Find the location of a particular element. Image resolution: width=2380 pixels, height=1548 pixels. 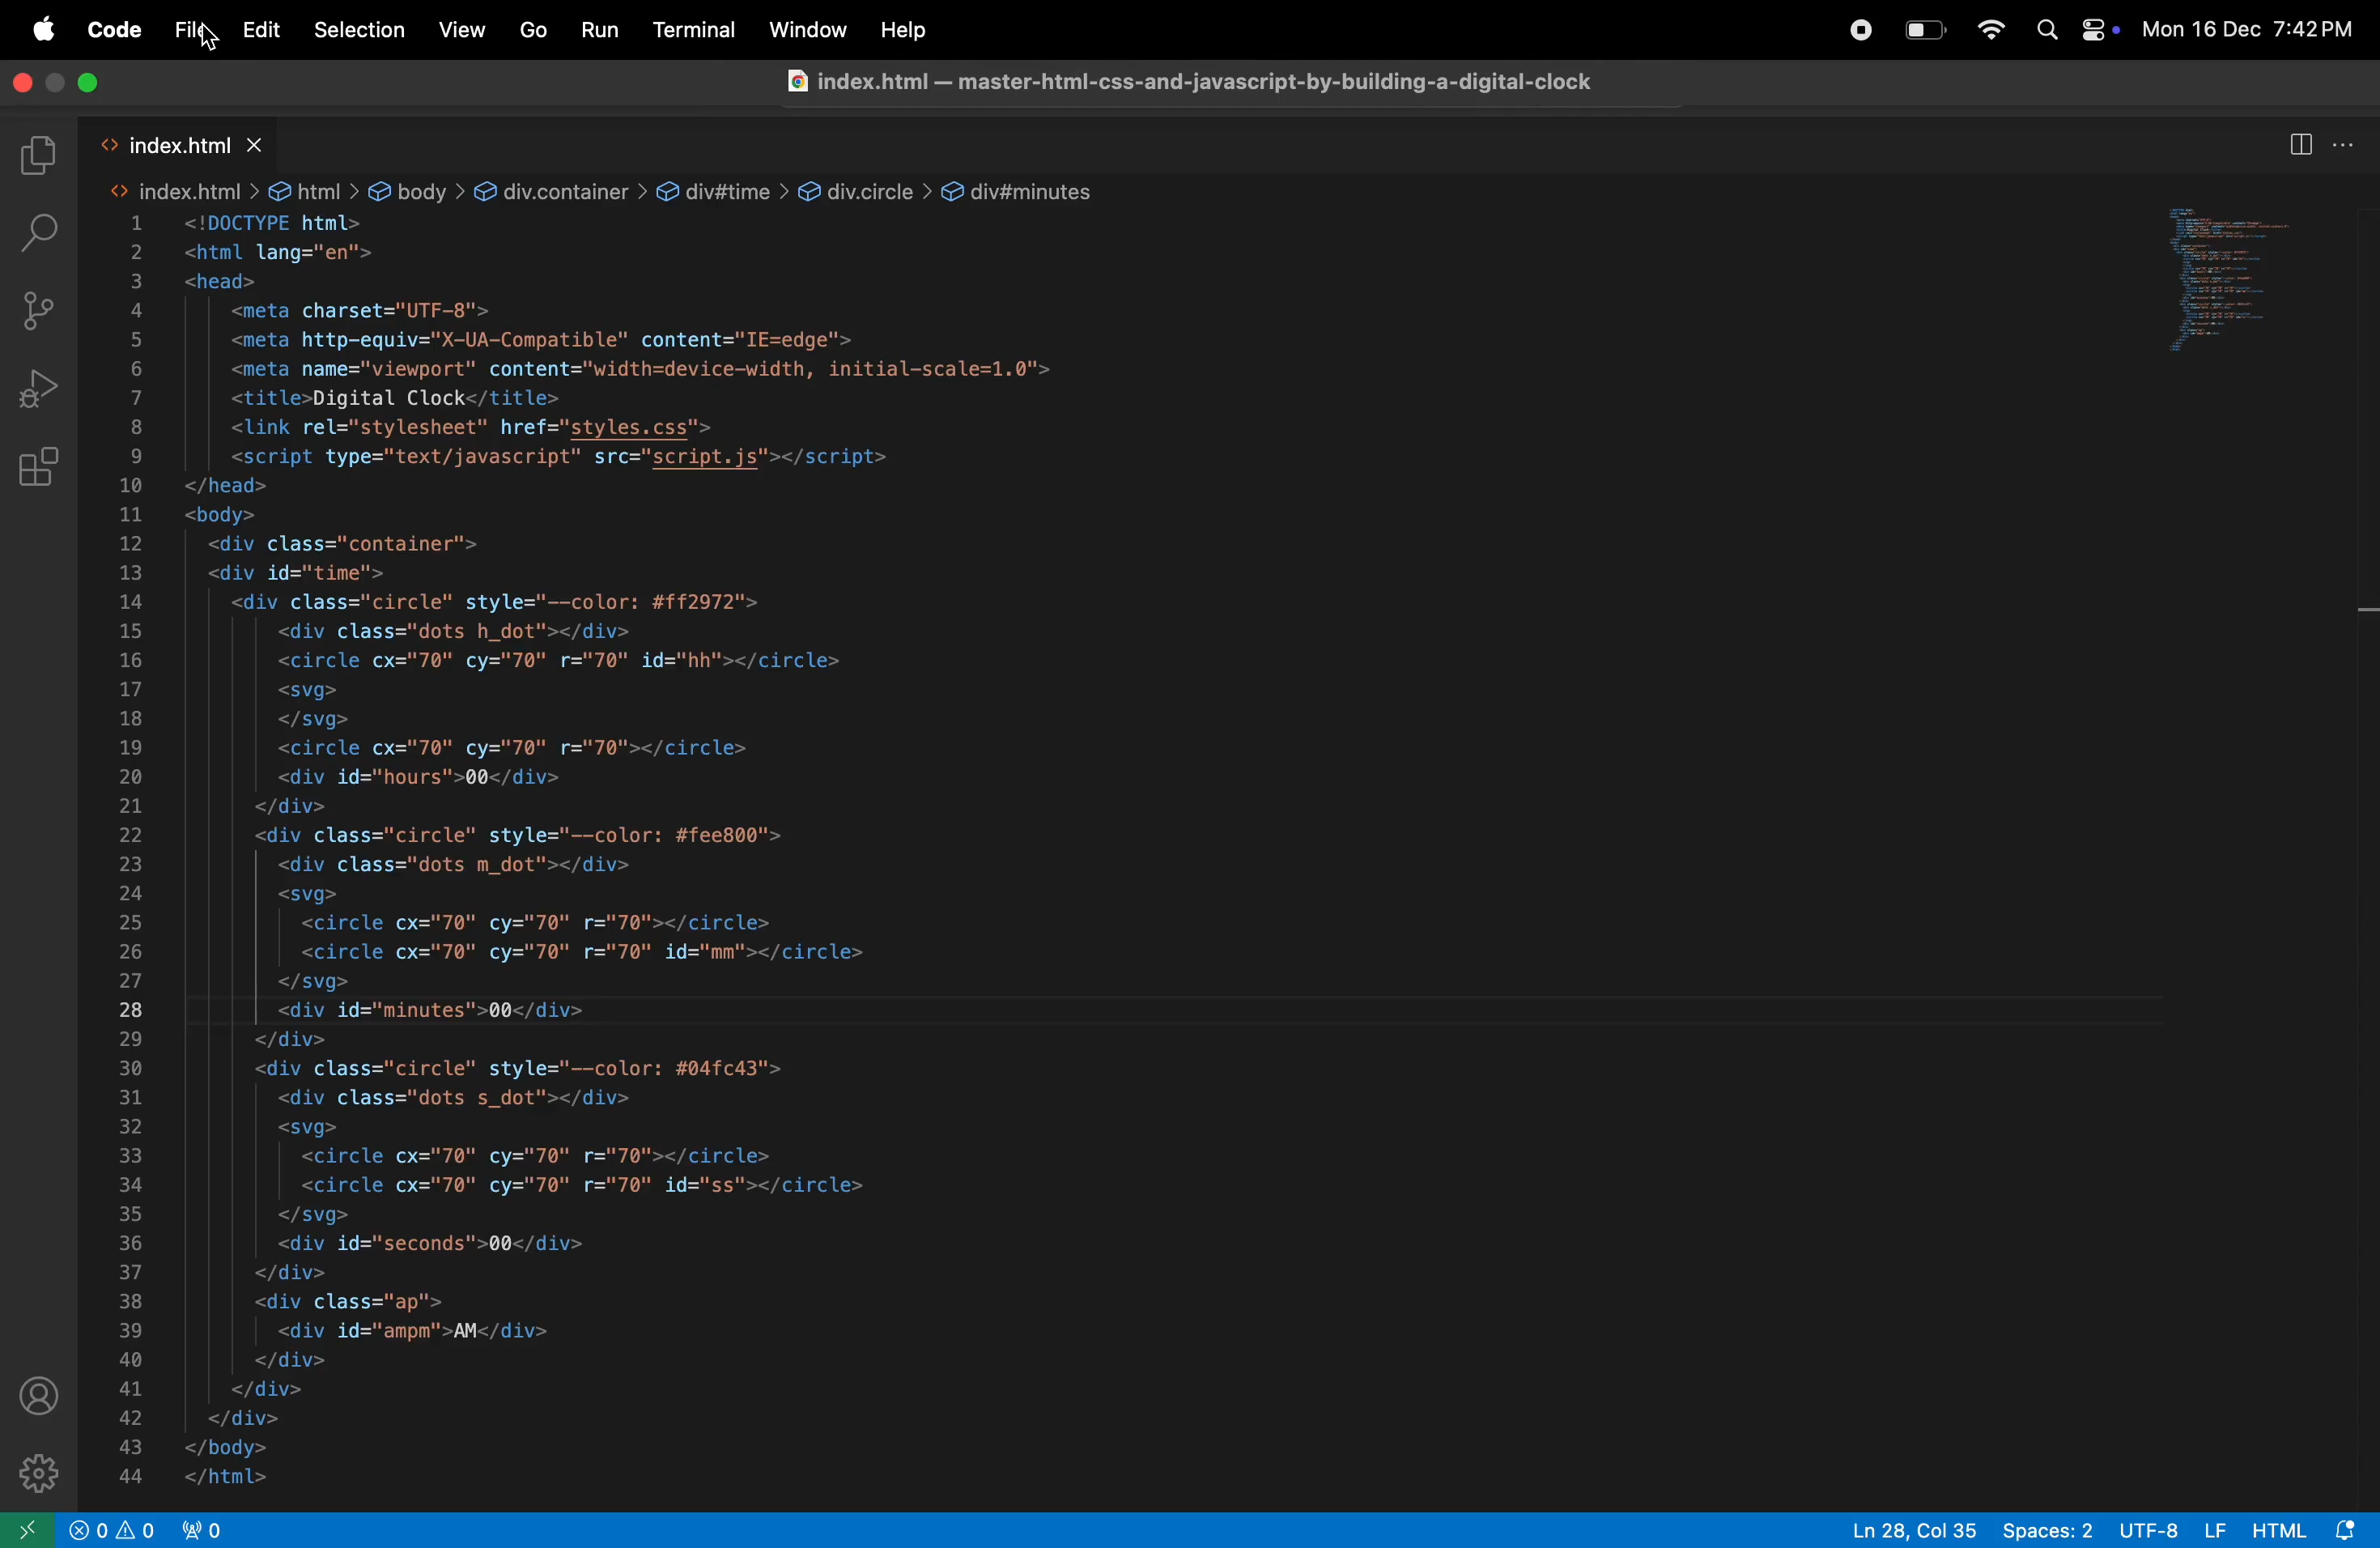

index.html — master-html-css-and-javascript-by-building-a-digital-clock is located at coordinates (1192, 80).